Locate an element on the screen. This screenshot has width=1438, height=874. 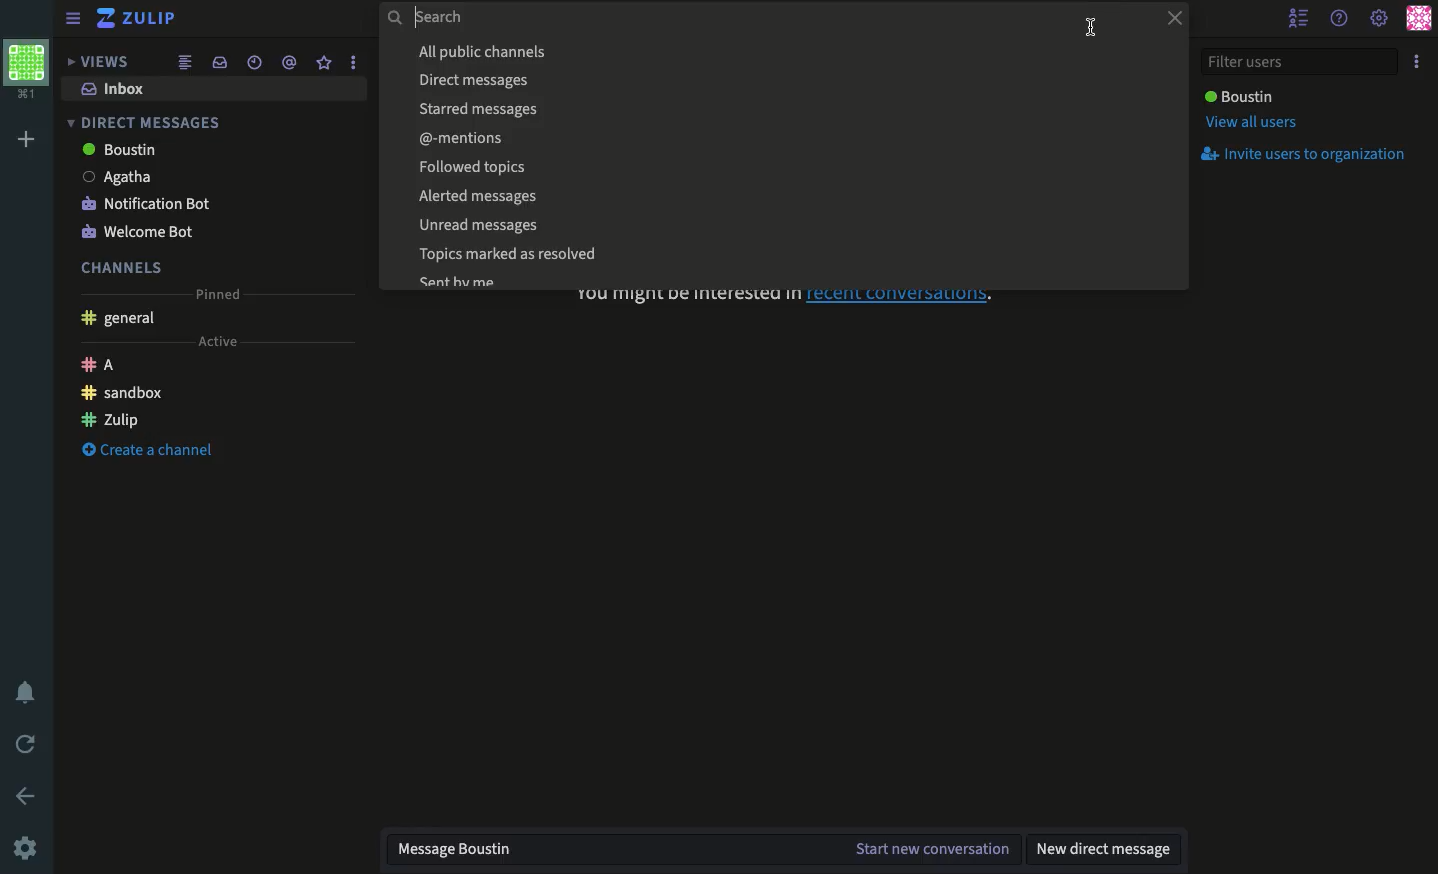
Unread messages is located at coordinates (784, 225).